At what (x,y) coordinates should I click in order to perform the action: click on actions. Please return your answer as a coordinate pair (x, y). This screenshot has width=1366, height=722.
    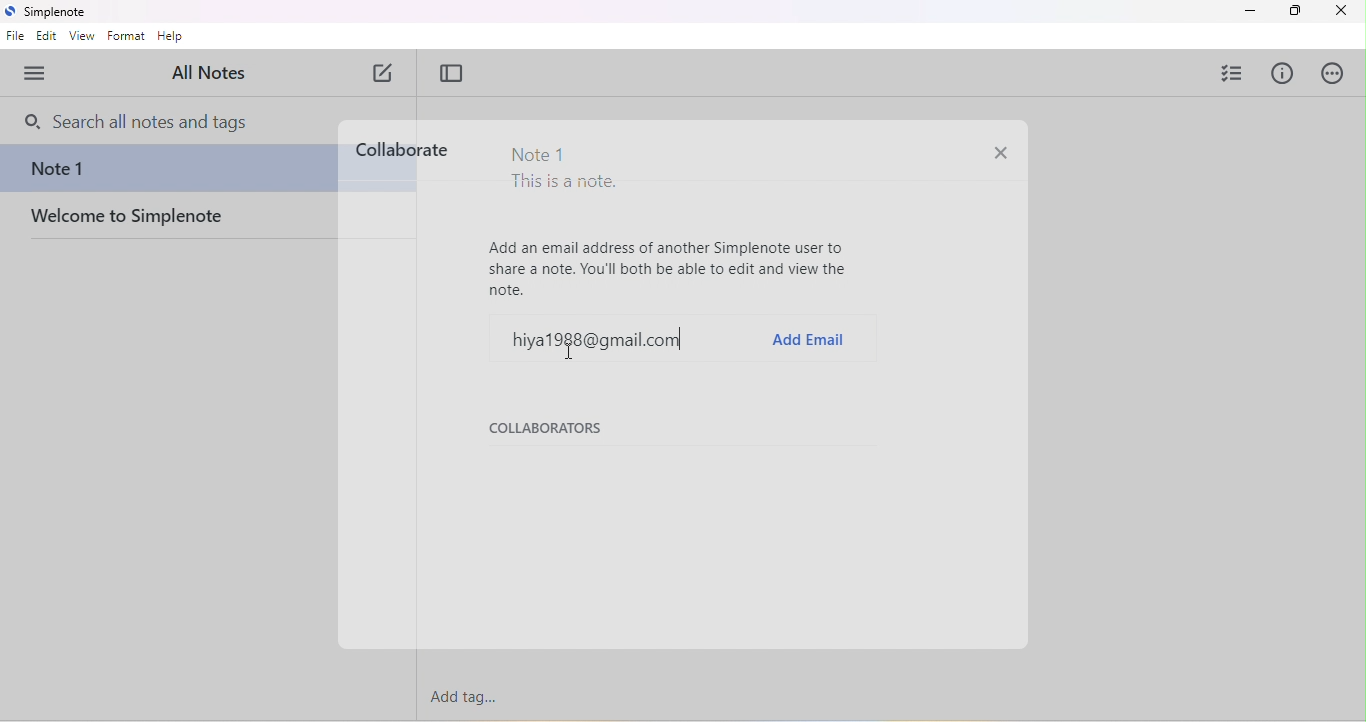
    Looking at the image, I should click on (1332, 73).